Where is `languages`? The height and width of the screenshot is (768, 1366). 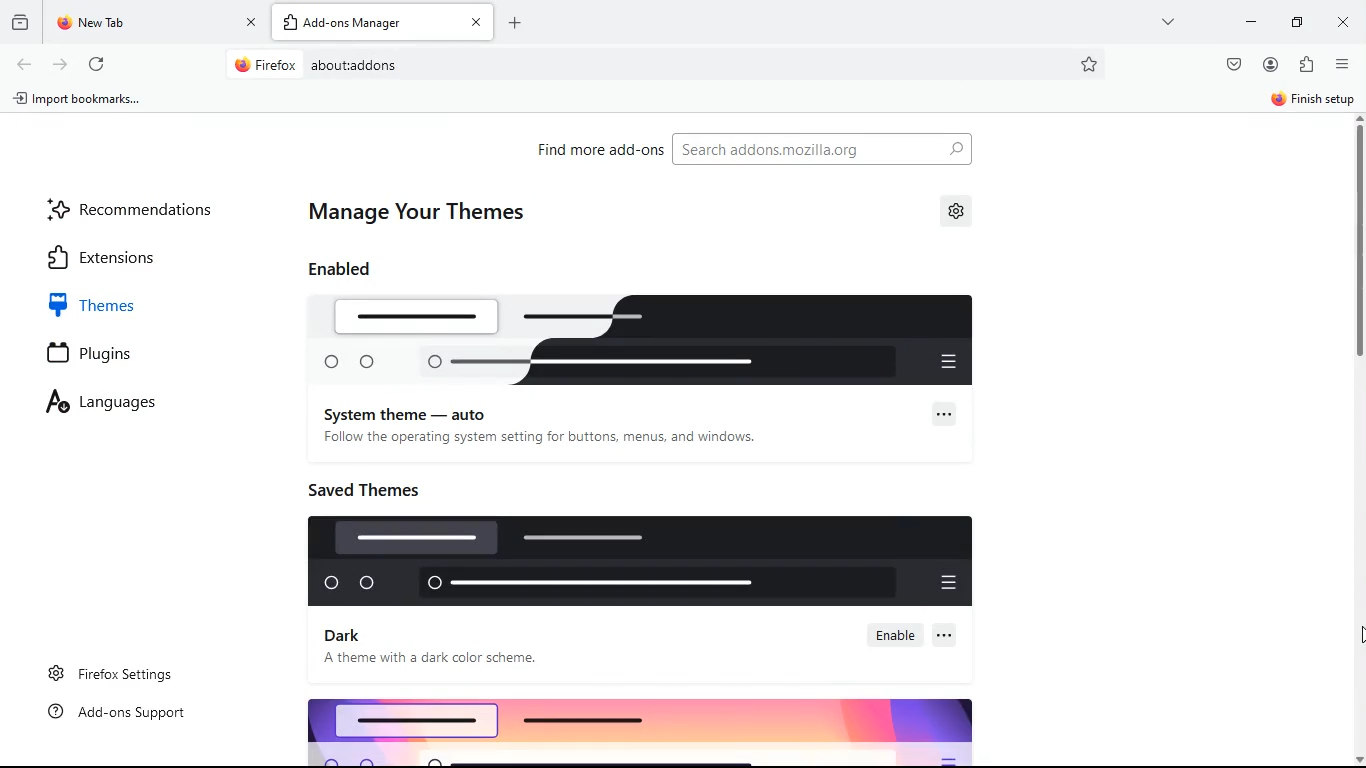 languages is located at coordinates (119, 405).